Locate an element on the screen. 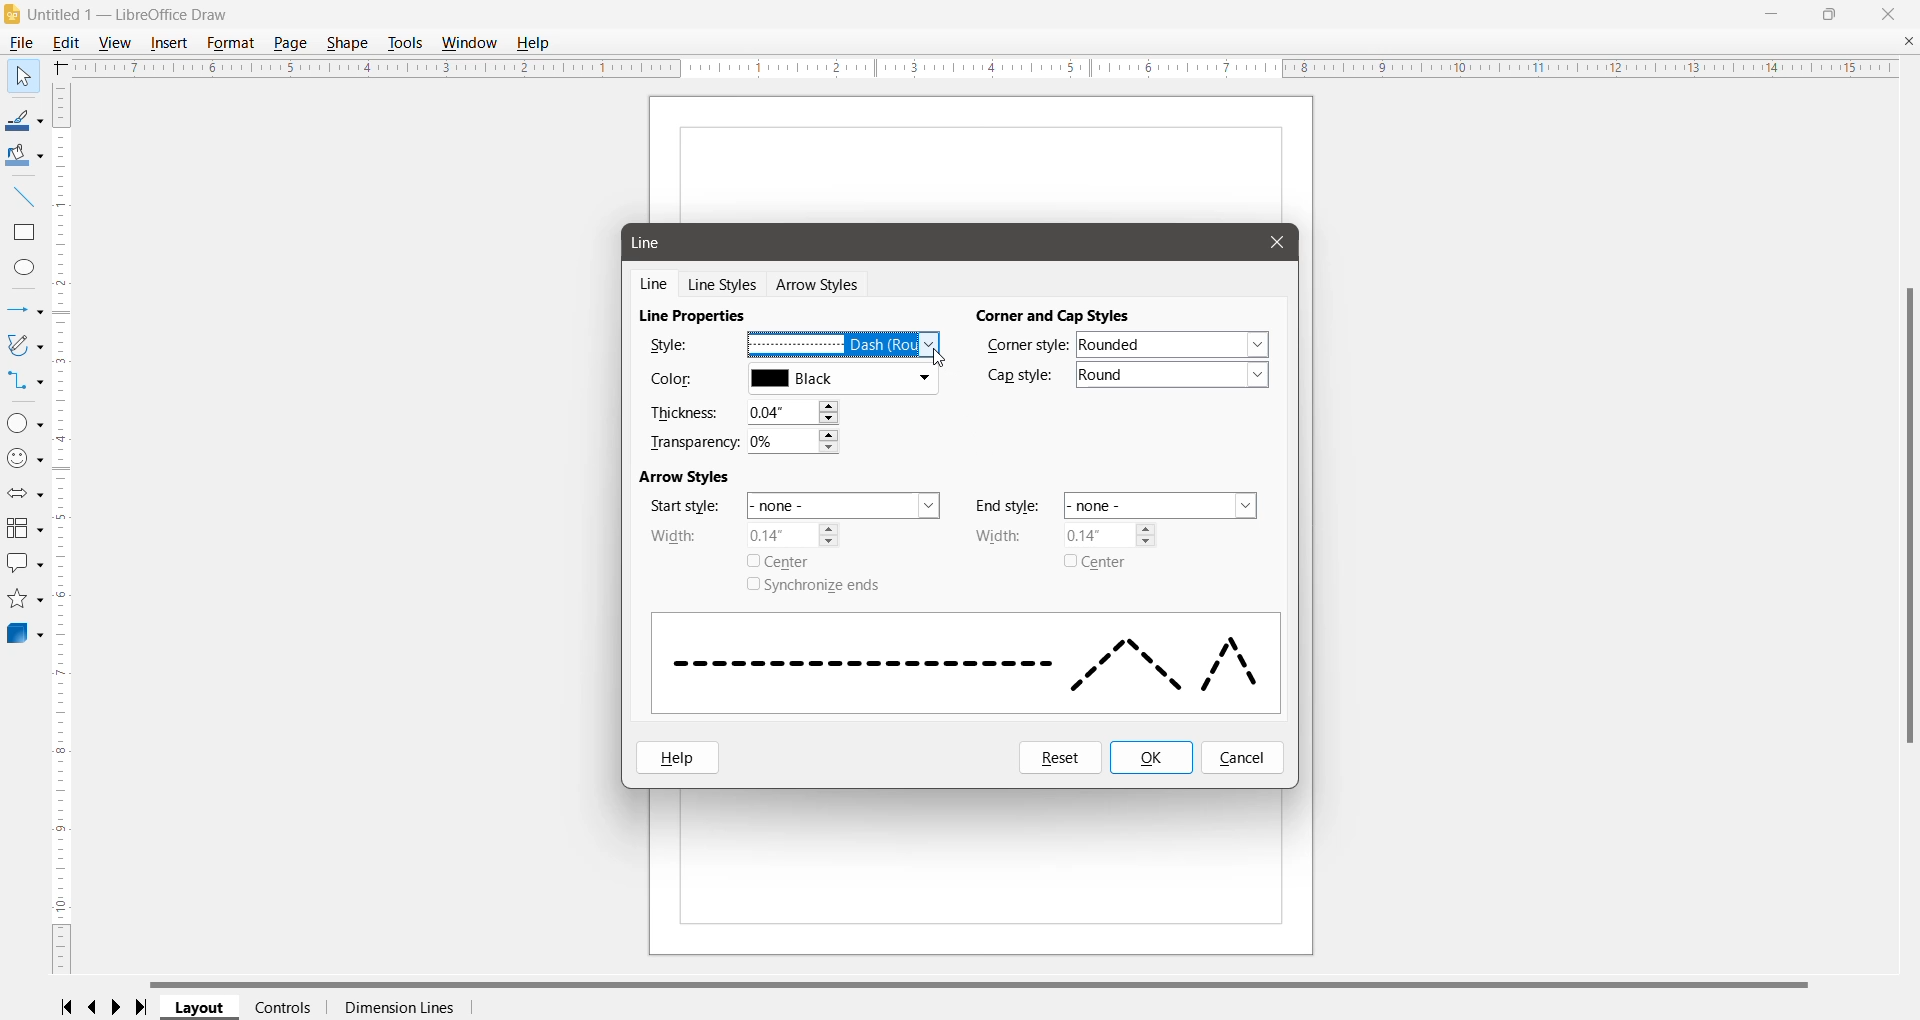 The image size is (1920, 1020). Cursor is located at coordinates (1274, 243).